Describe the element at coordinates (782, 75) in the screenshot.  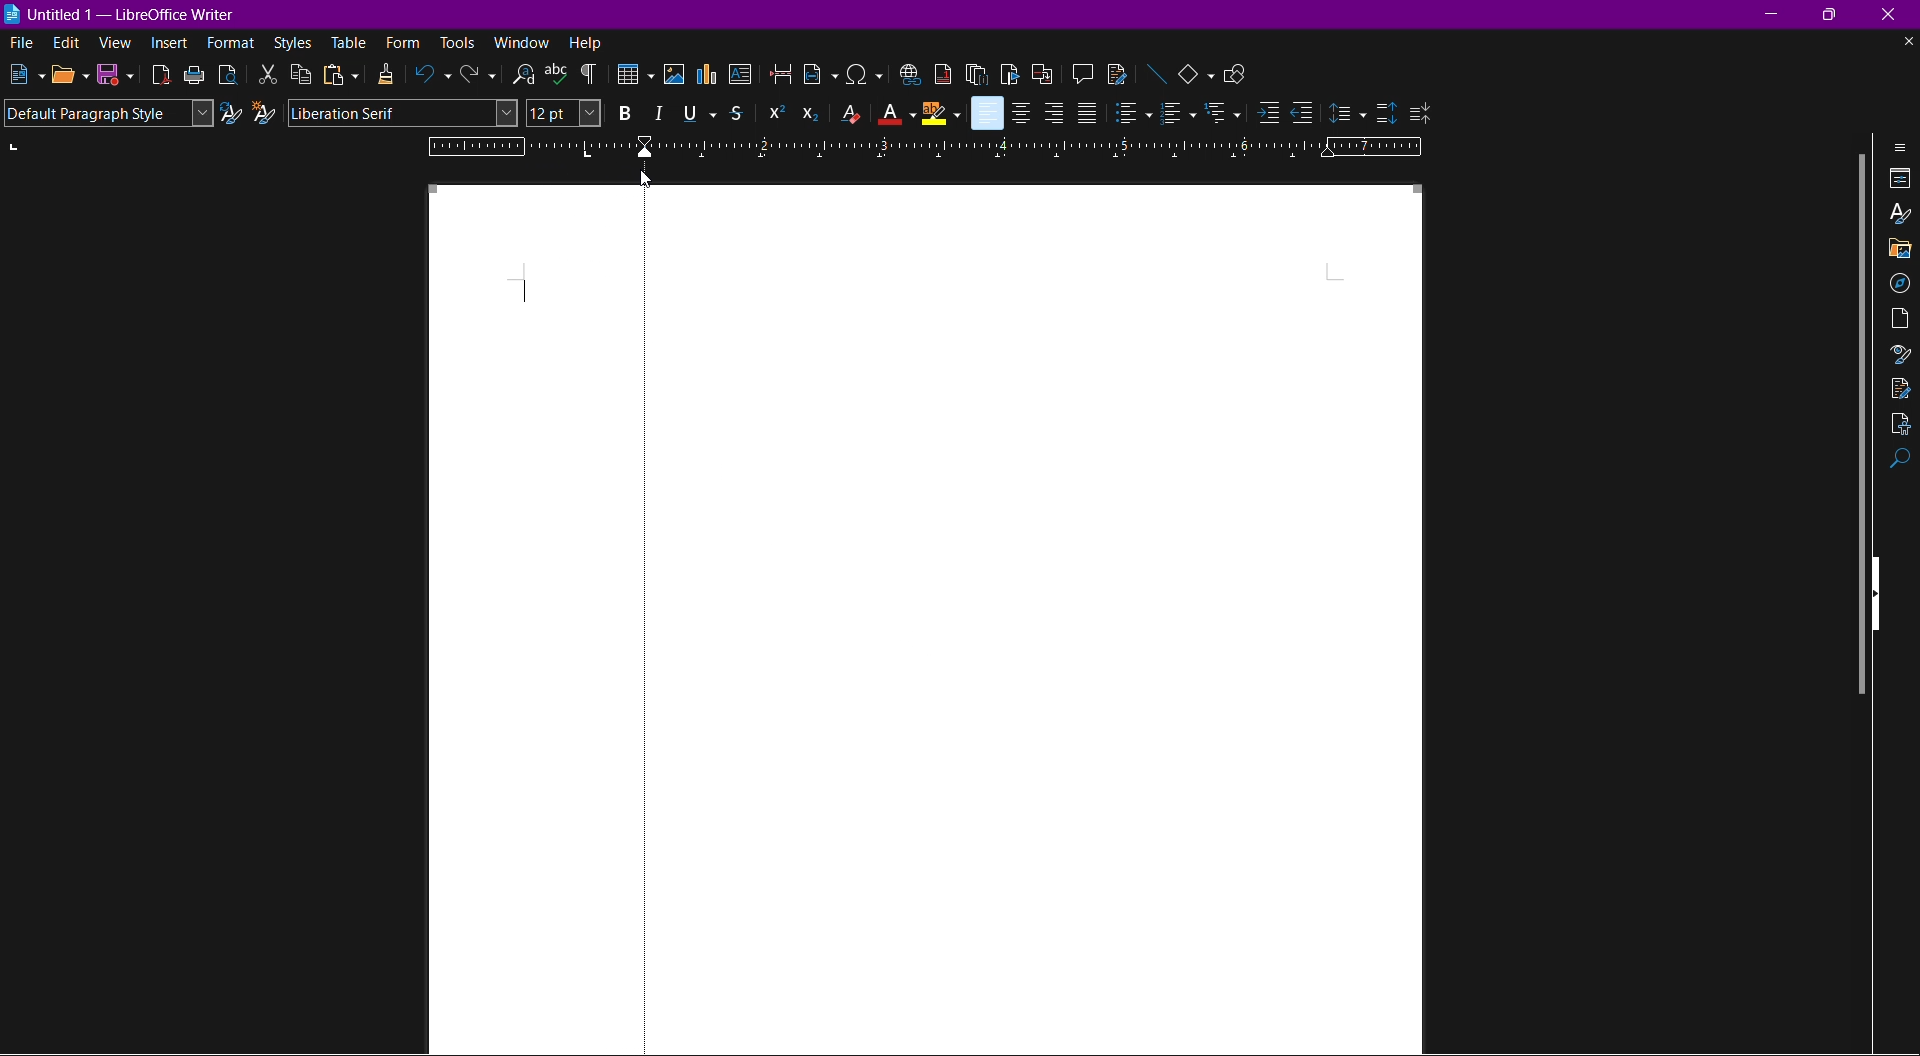
I see `Insert page break` at that location.